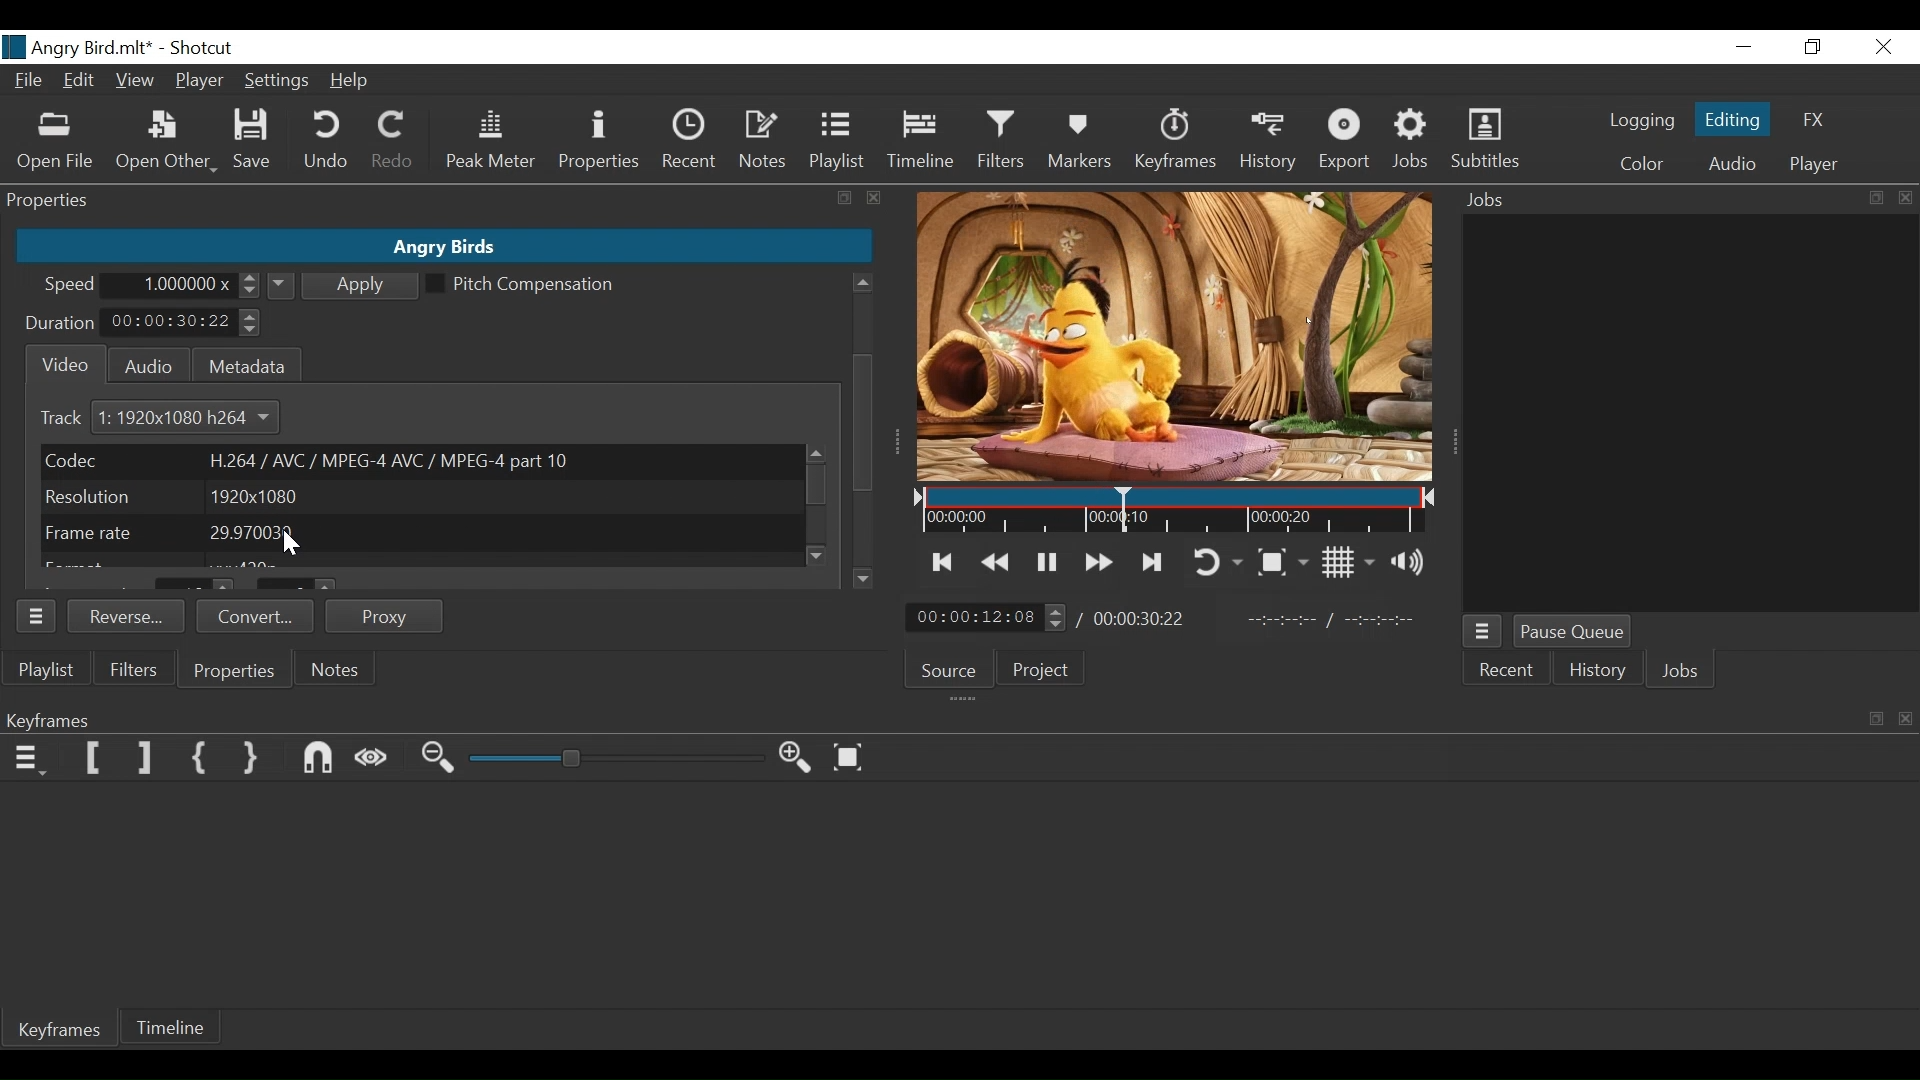 This screenshot has height=1080, width=1920. Describe the element at coordinates (850, 757) in the screenshot. I see `Zoom keyframe to fit` at that location.